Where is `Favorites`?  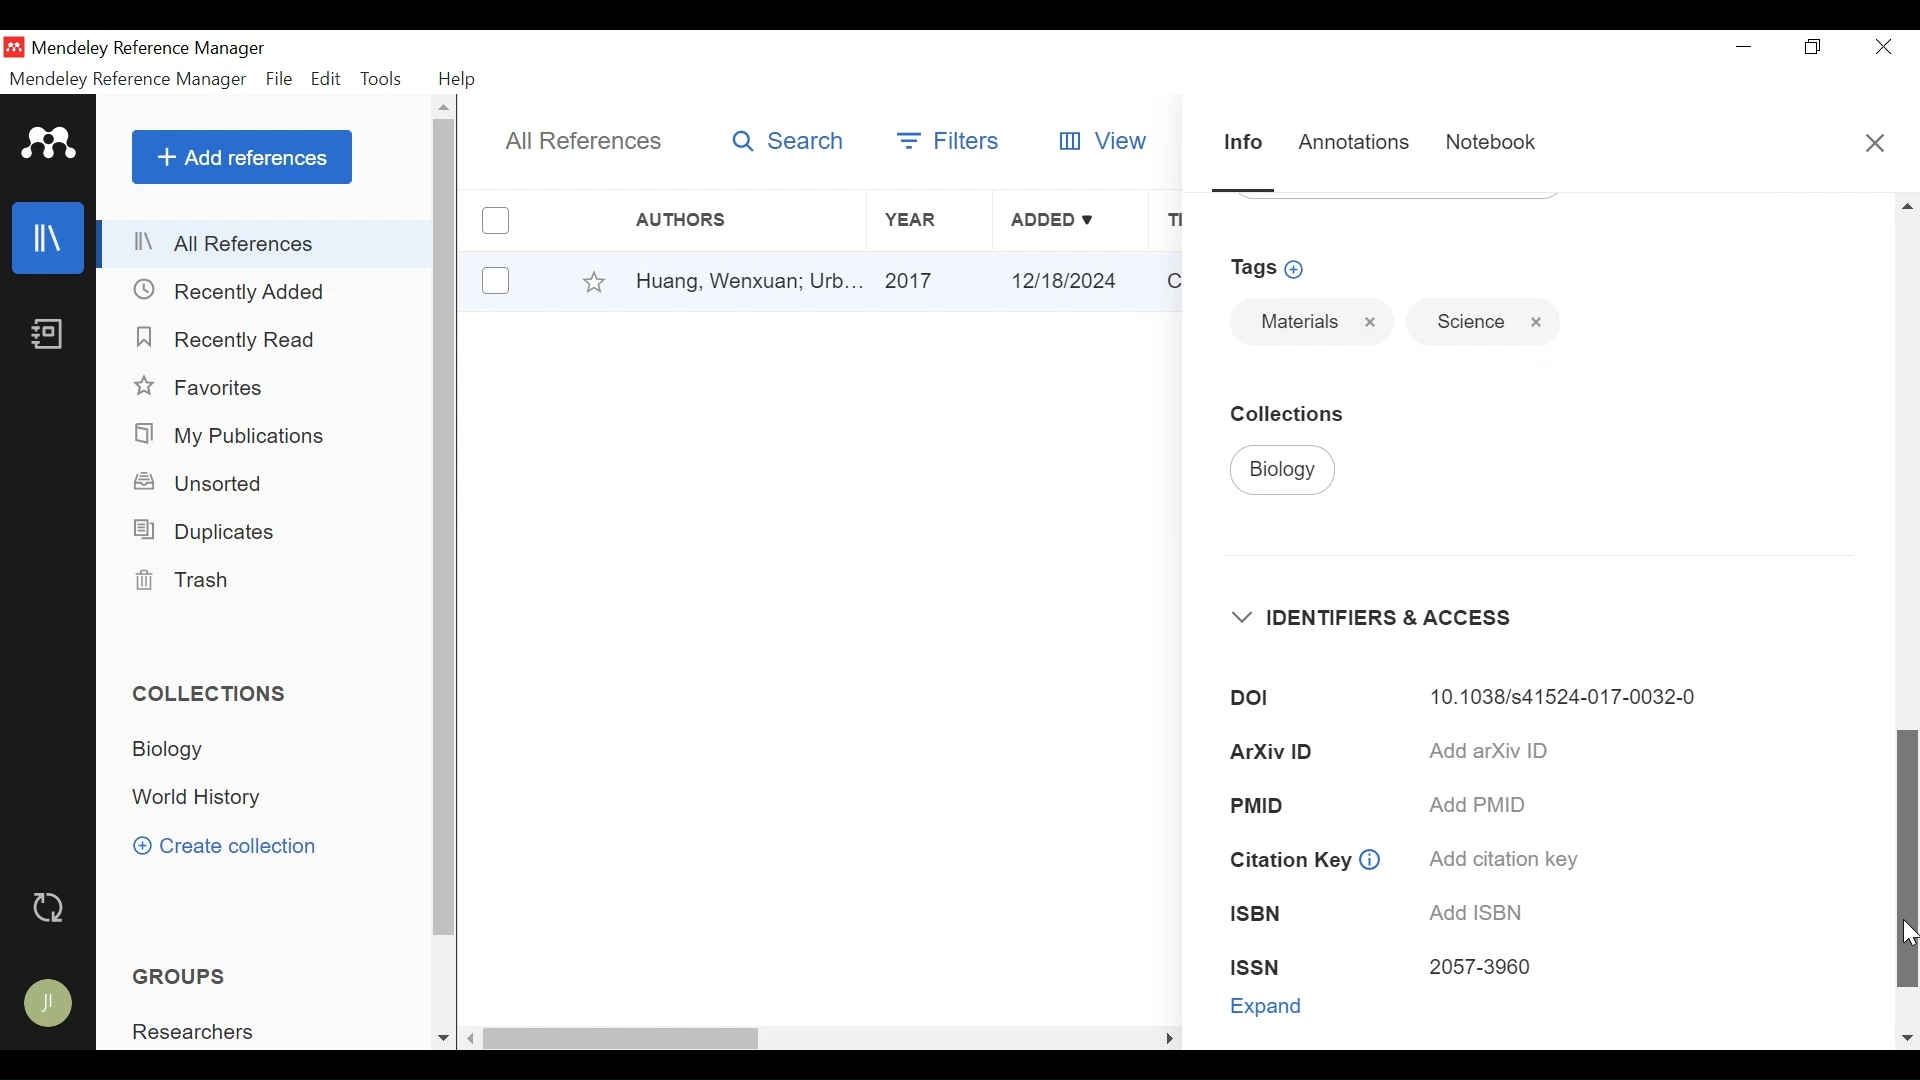
Favorites is located at coordinates (205, 388).